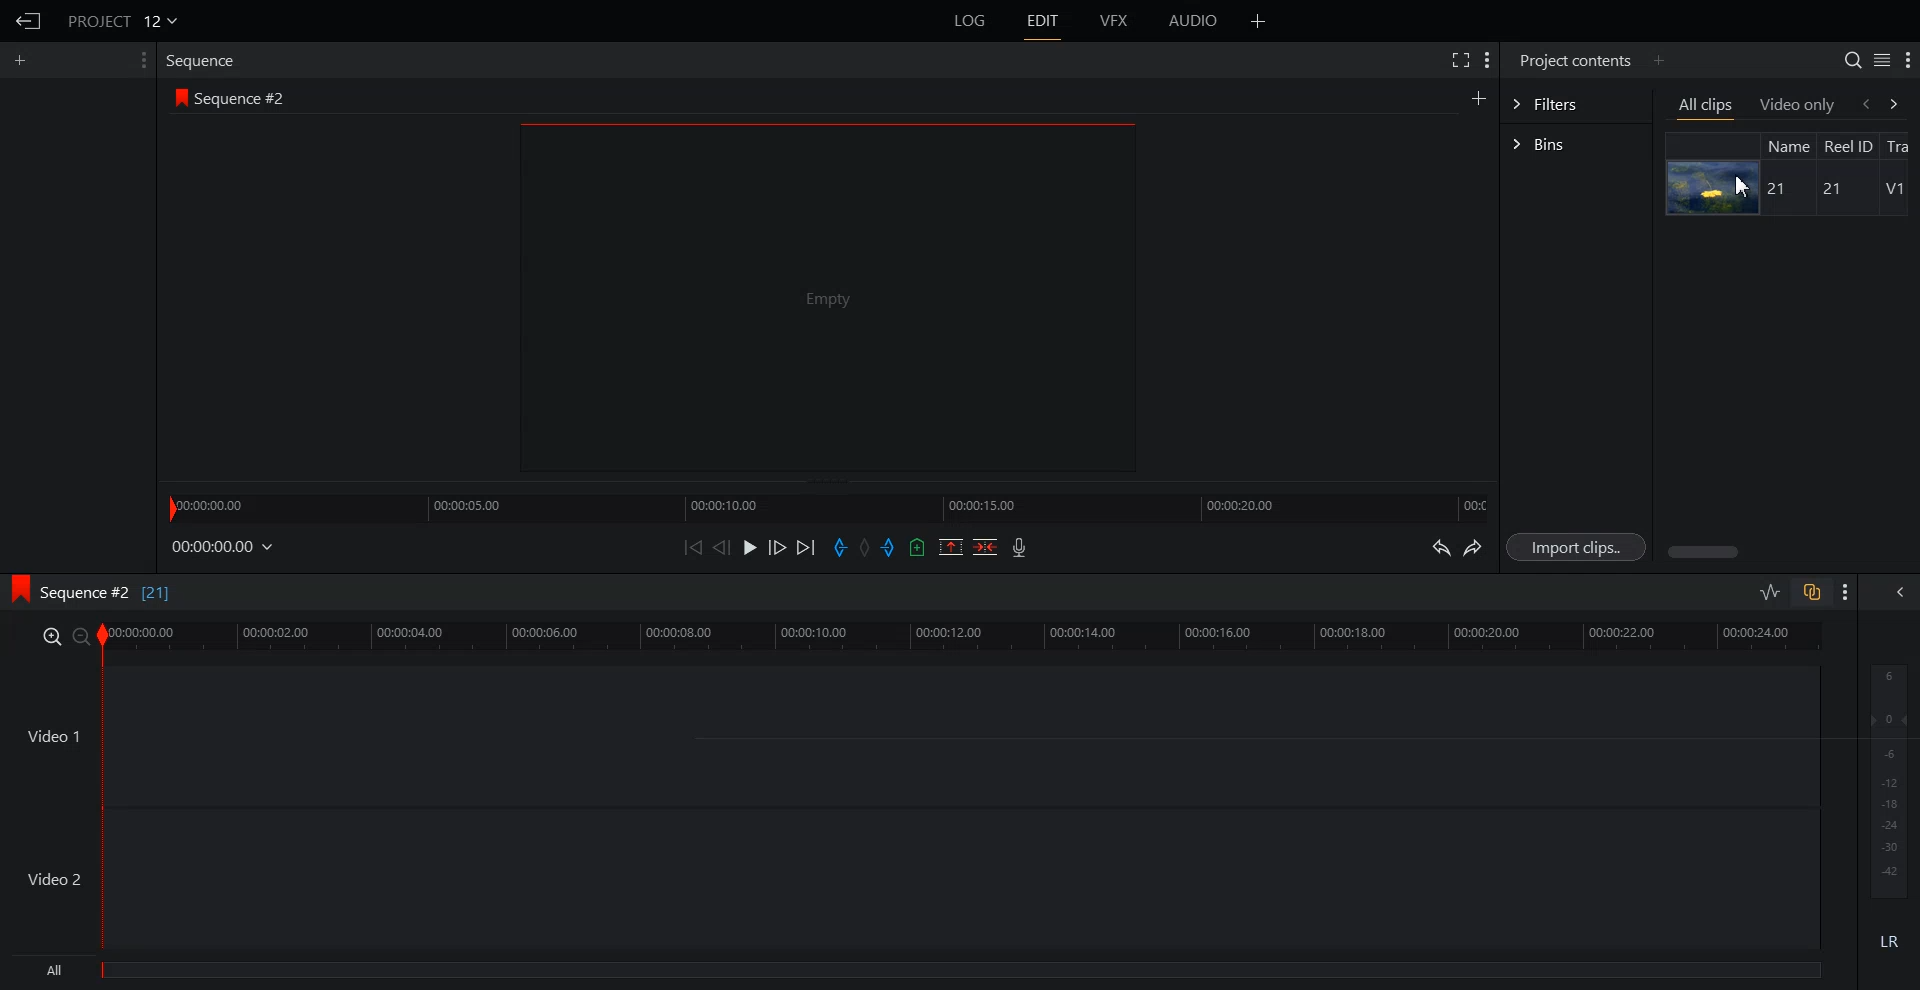 This screenshot has width=1920, height=990. Describe the element at coordinates (22, 61) in the screenshot. I see `Add Panel` at that location.